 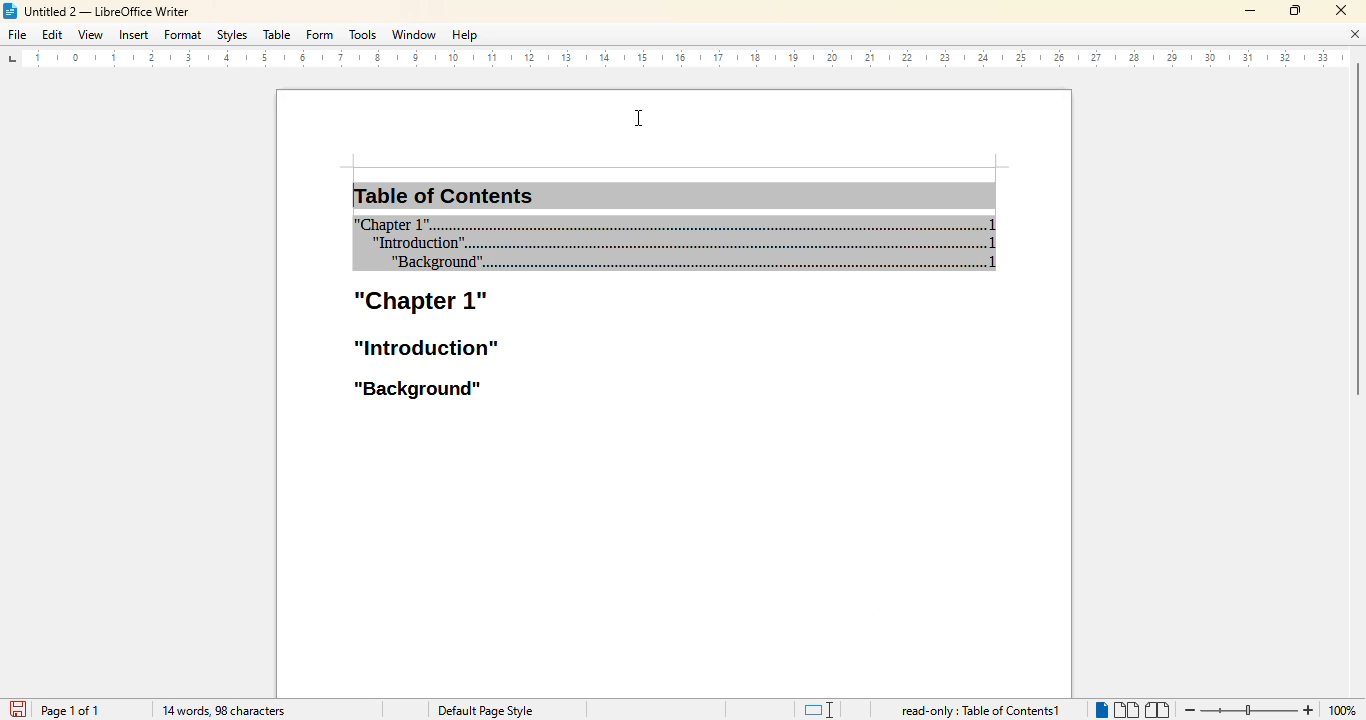 I want to click on 14 words, 98 characters, so click(x=224, y=710).